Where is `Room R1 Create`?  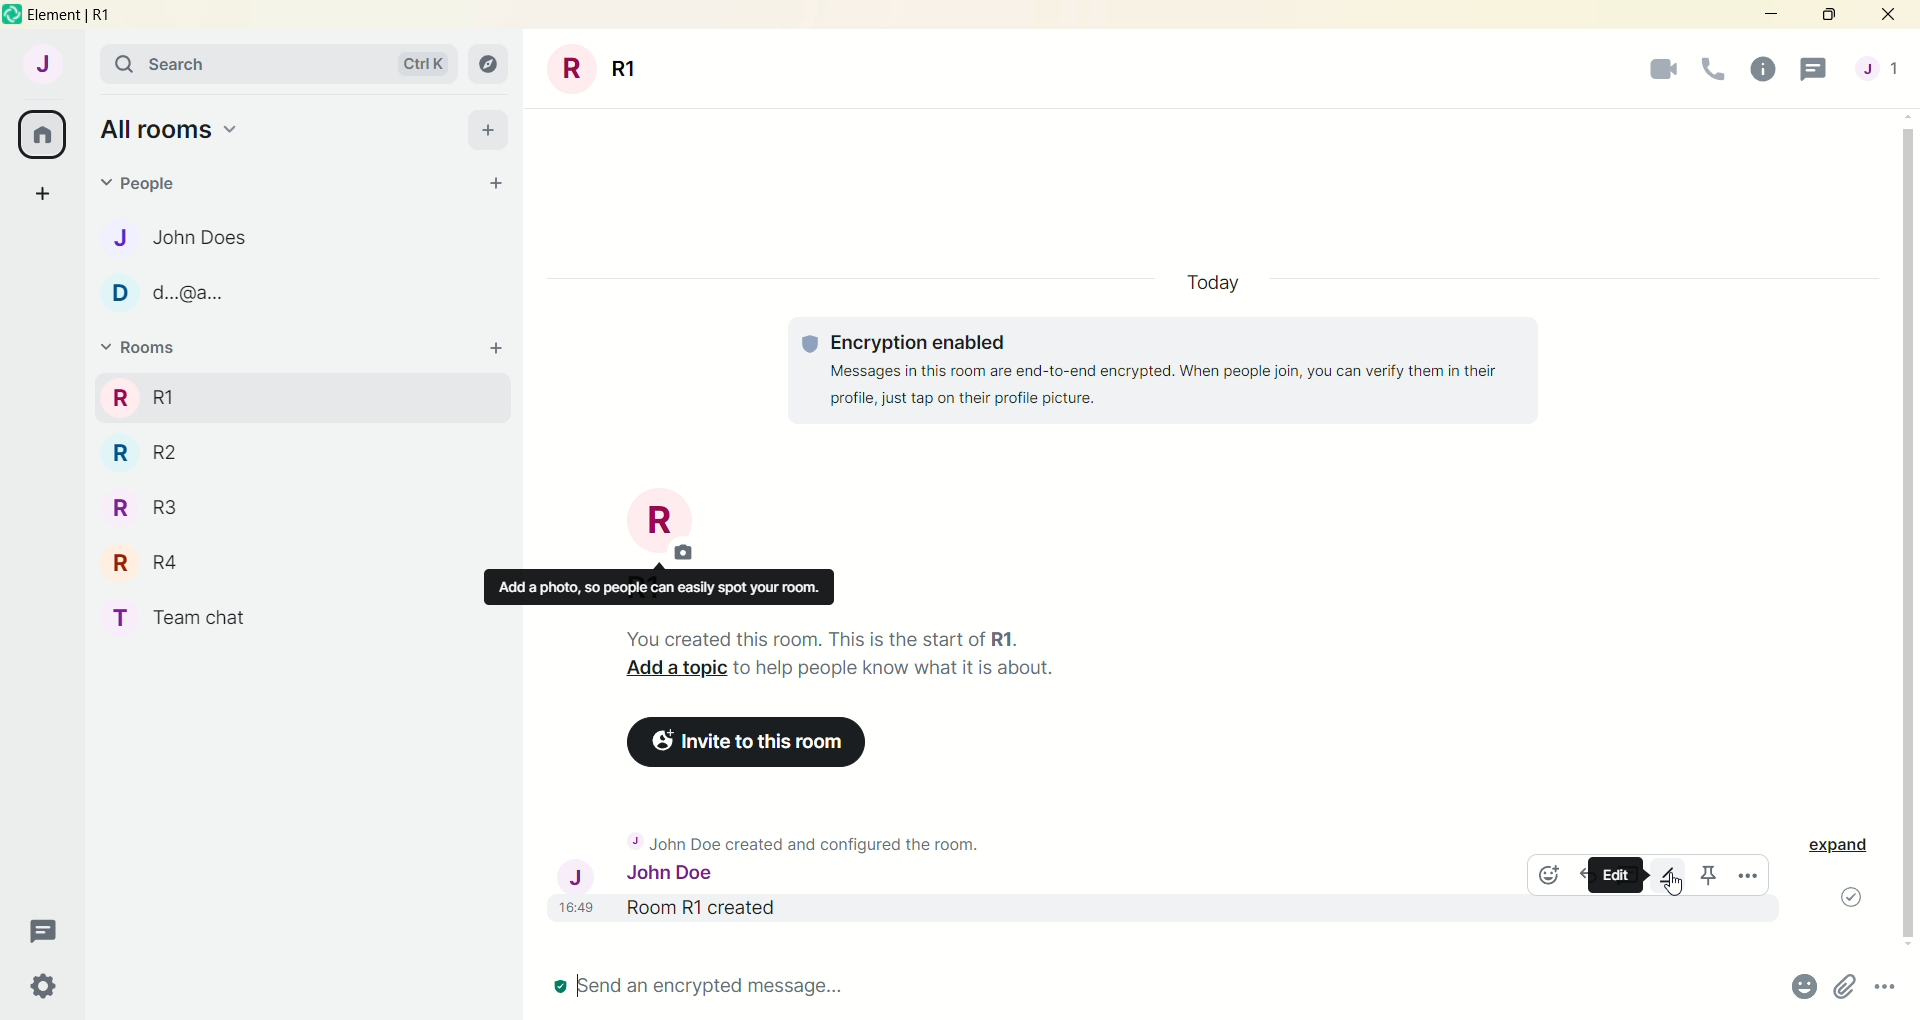
Room R1 Create is located at coordinates (808, 911).